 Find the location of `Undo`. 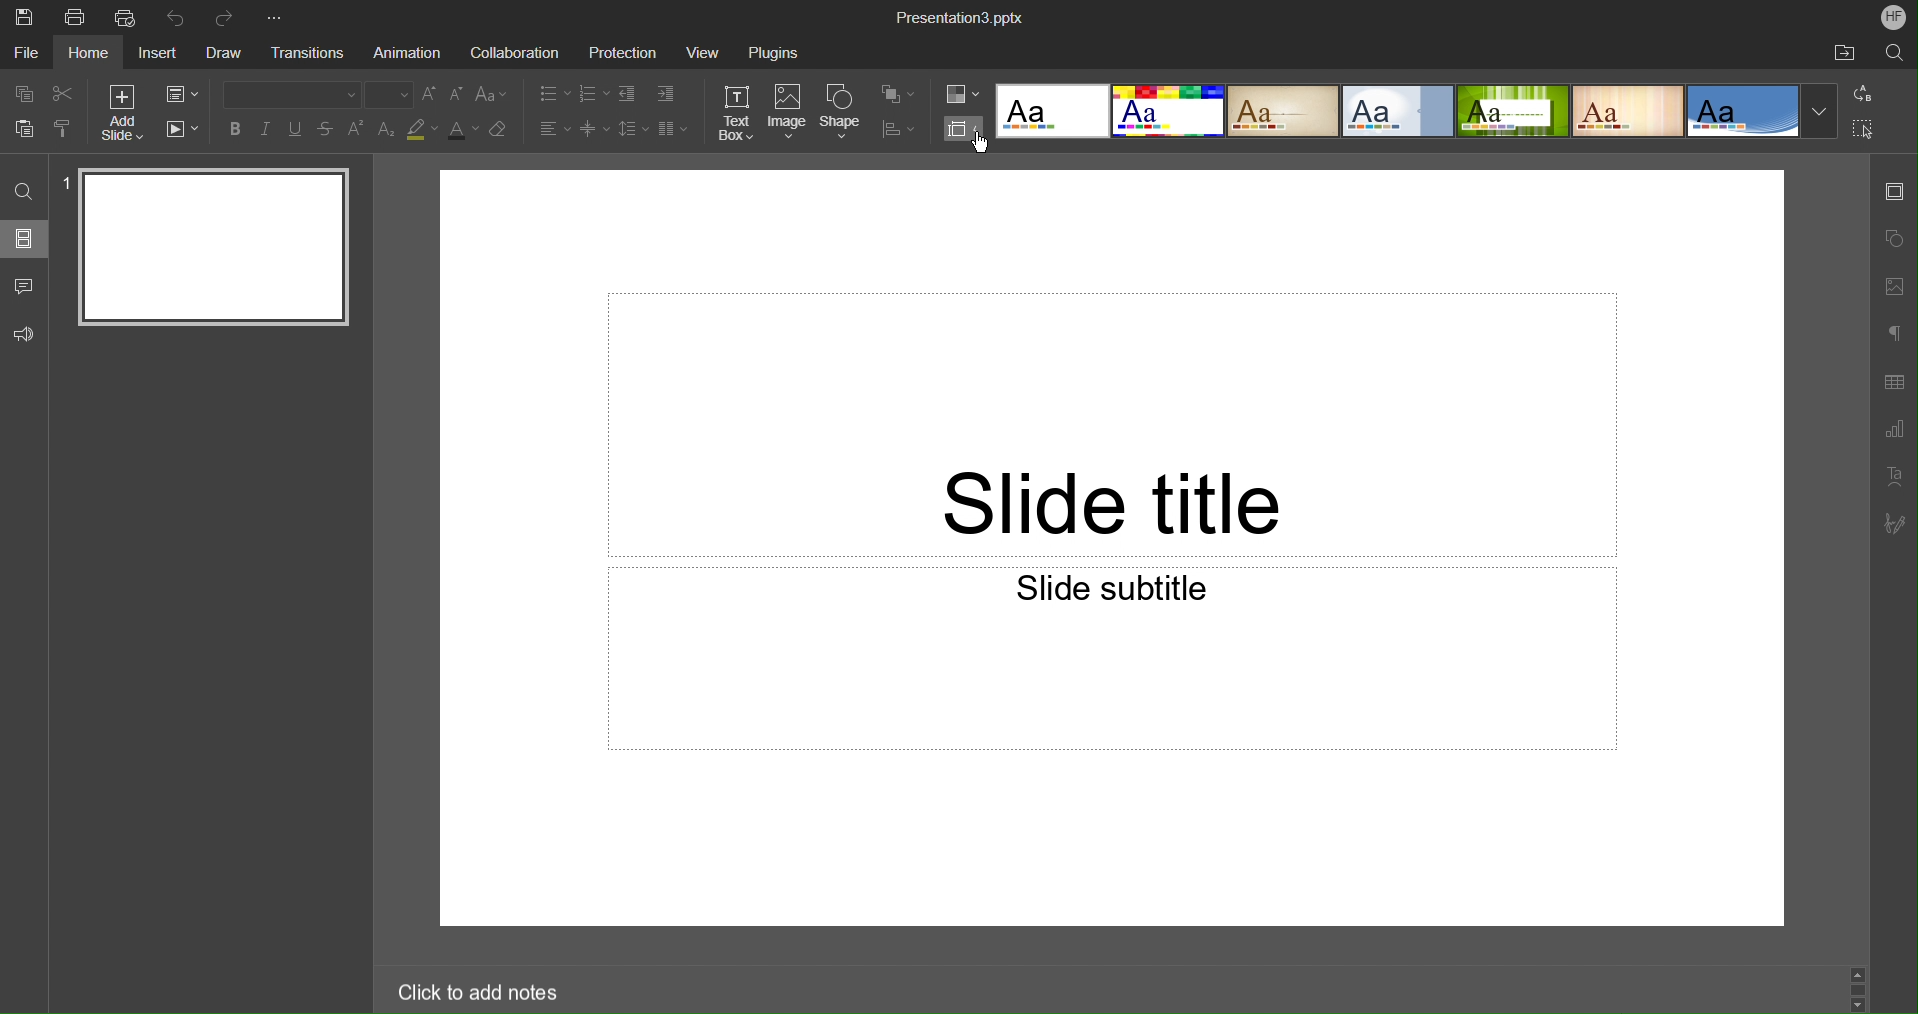

Undo is located at coordinates (178, 16).